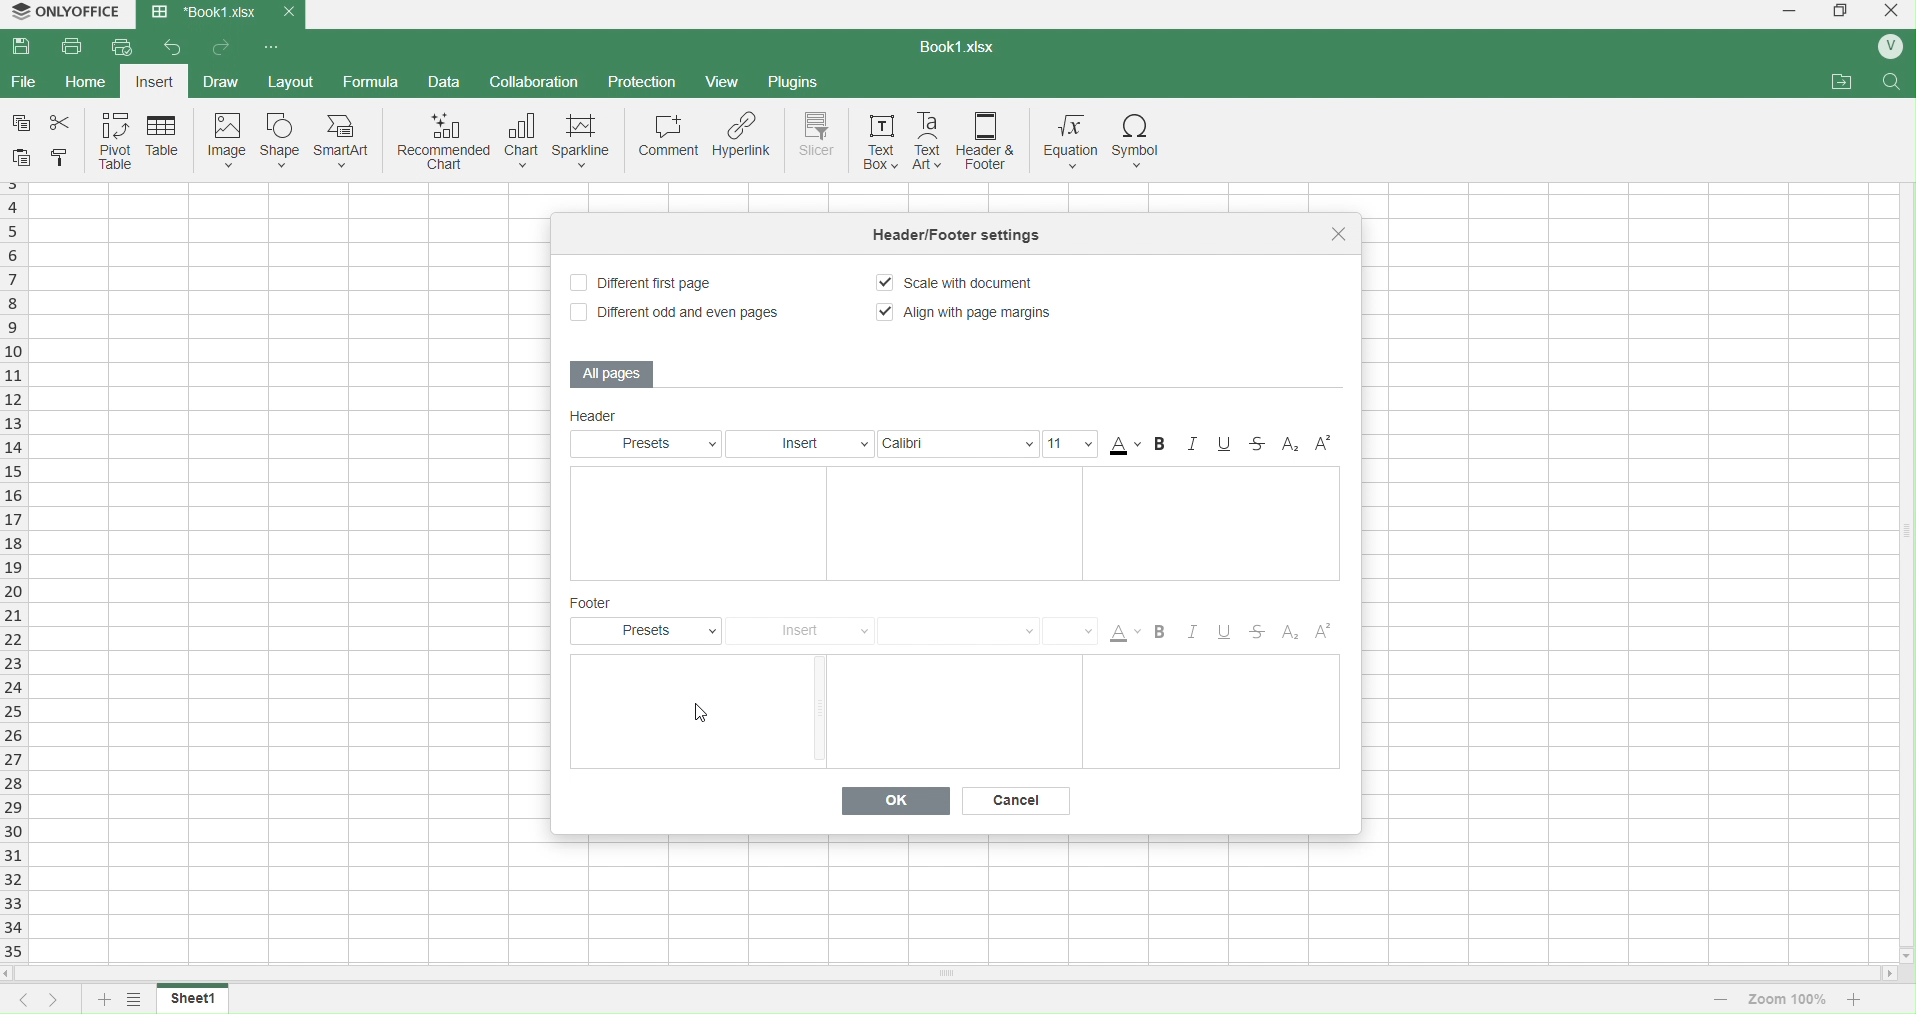 This screenshot has height=1014, width=1916. What do you see at coordinates (62, 123) in the screenshot?
I see `cut` at bounding box center [62, 123].